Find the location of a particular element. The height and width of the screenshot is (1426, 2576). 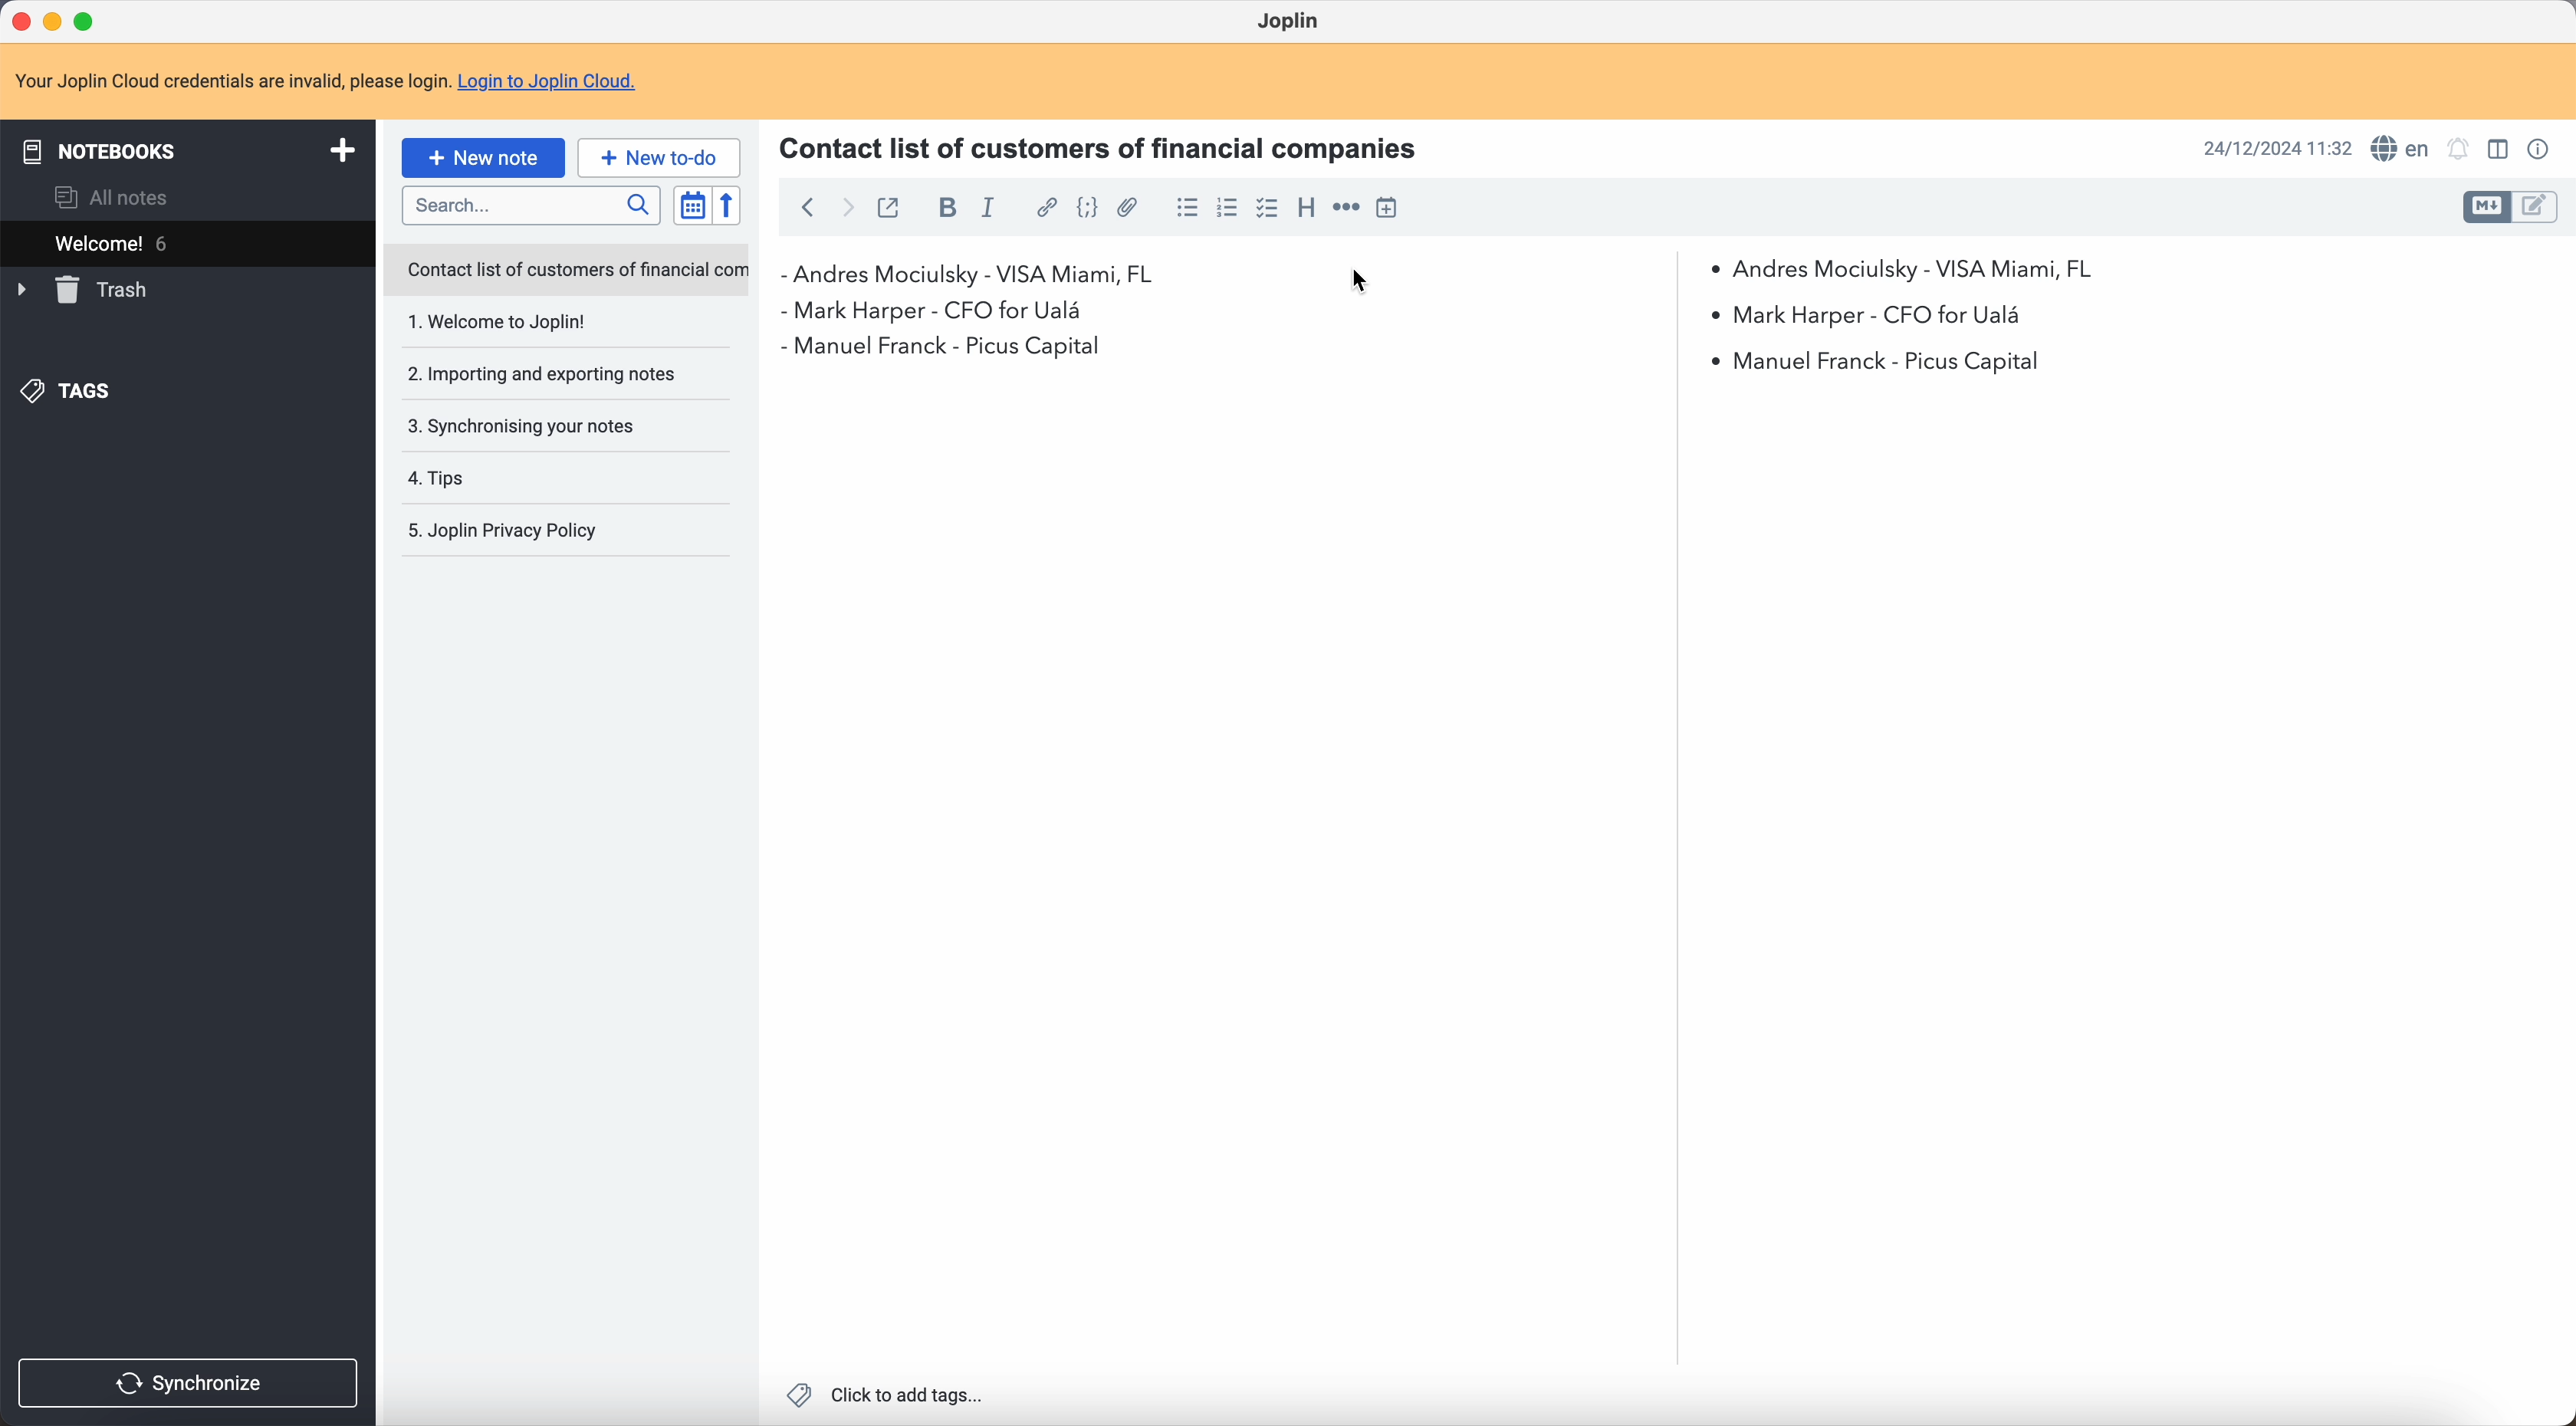

minimize is located at coordinates (53, 20).